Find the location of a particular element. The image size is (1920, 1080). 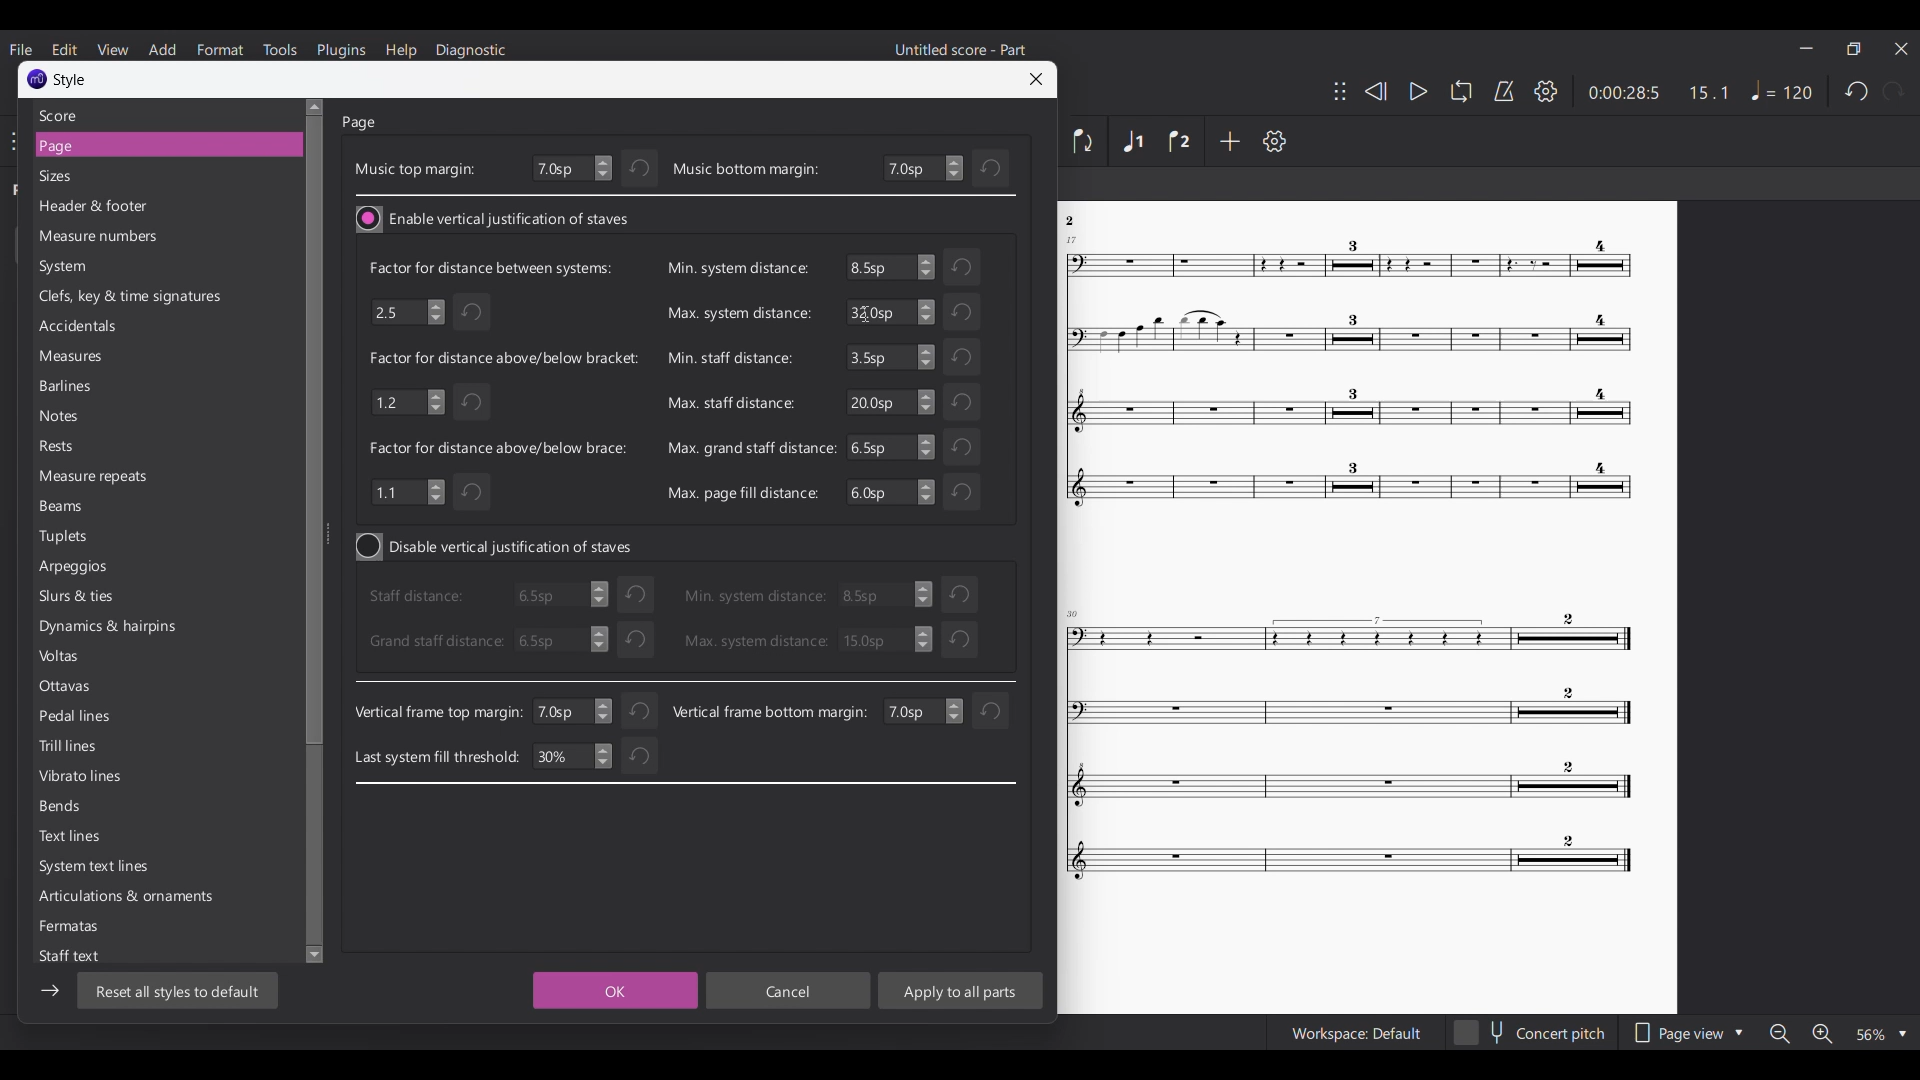

Settings is located at coordinates (1546, 91).